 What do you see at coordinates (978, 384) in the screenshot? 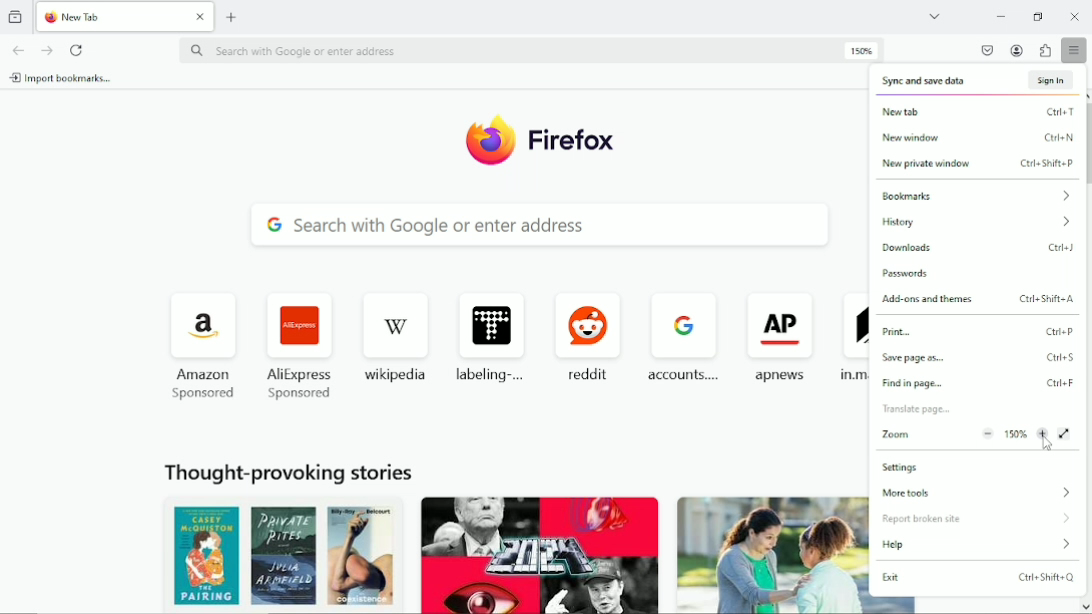
I see `find in page` at bounding box center [978, 384].